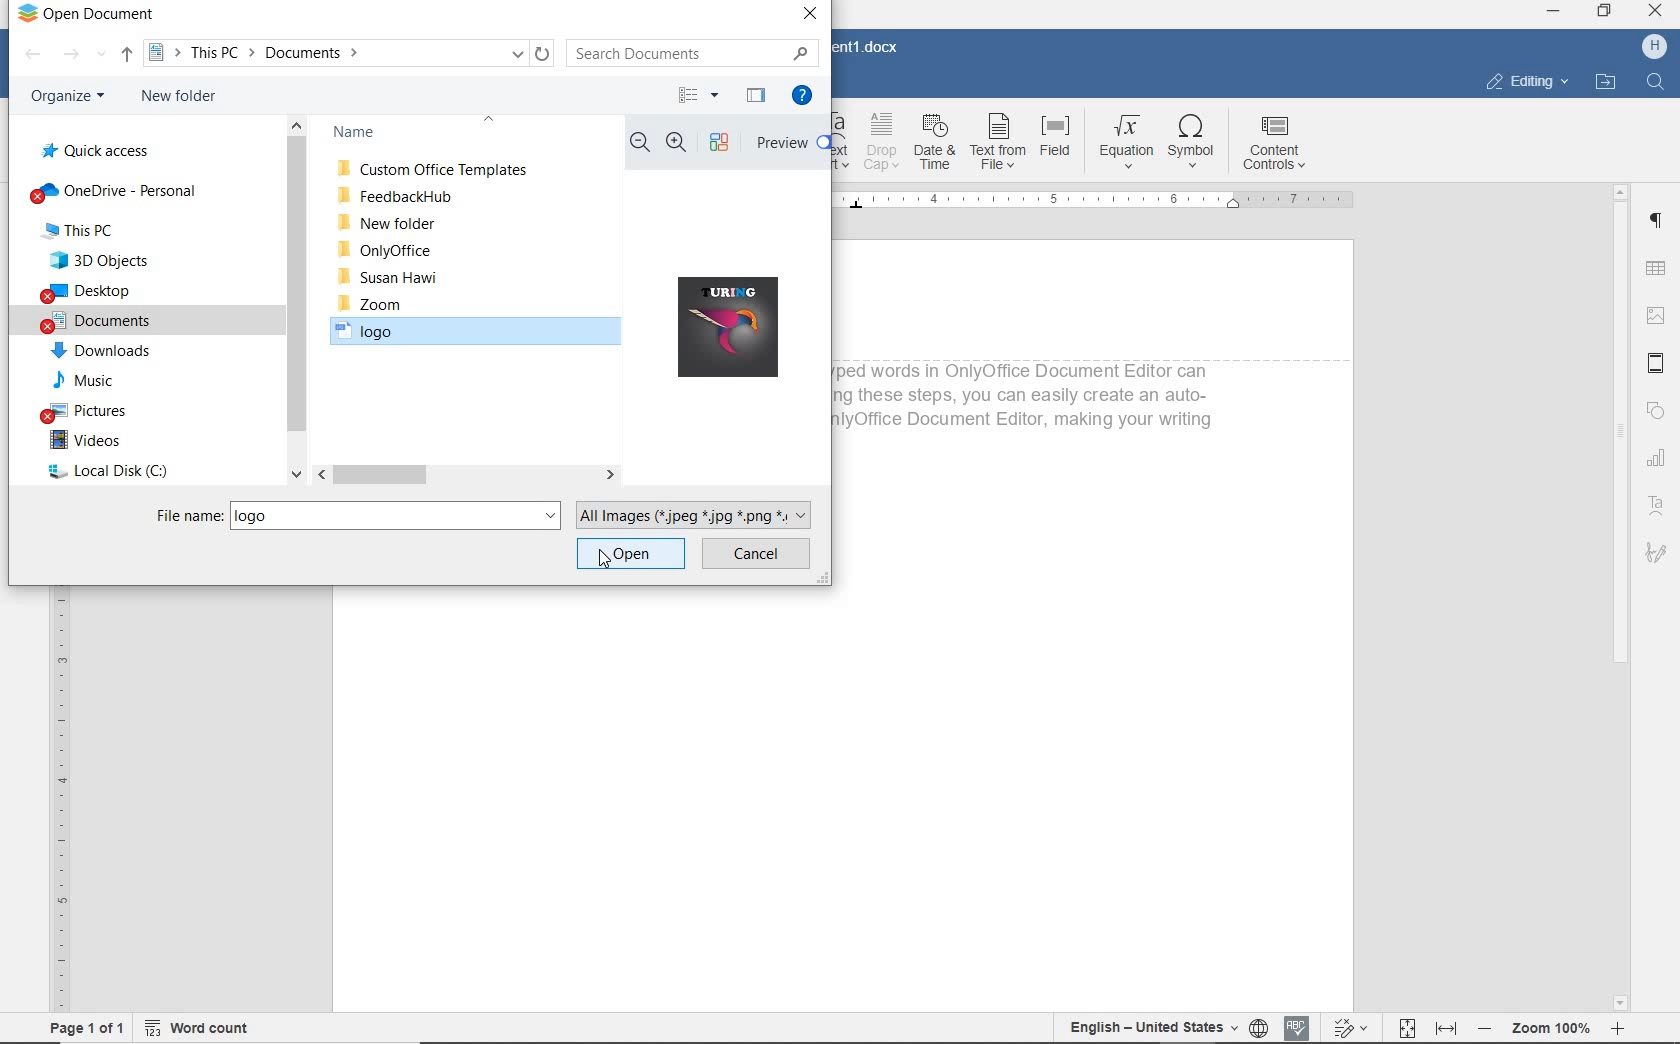 This screenshot has height=1044, width=1680. What do you see at coordinates (1349, 1027) in the screenshot?
I see `Track changes` at bounding box center [1349, 1027].